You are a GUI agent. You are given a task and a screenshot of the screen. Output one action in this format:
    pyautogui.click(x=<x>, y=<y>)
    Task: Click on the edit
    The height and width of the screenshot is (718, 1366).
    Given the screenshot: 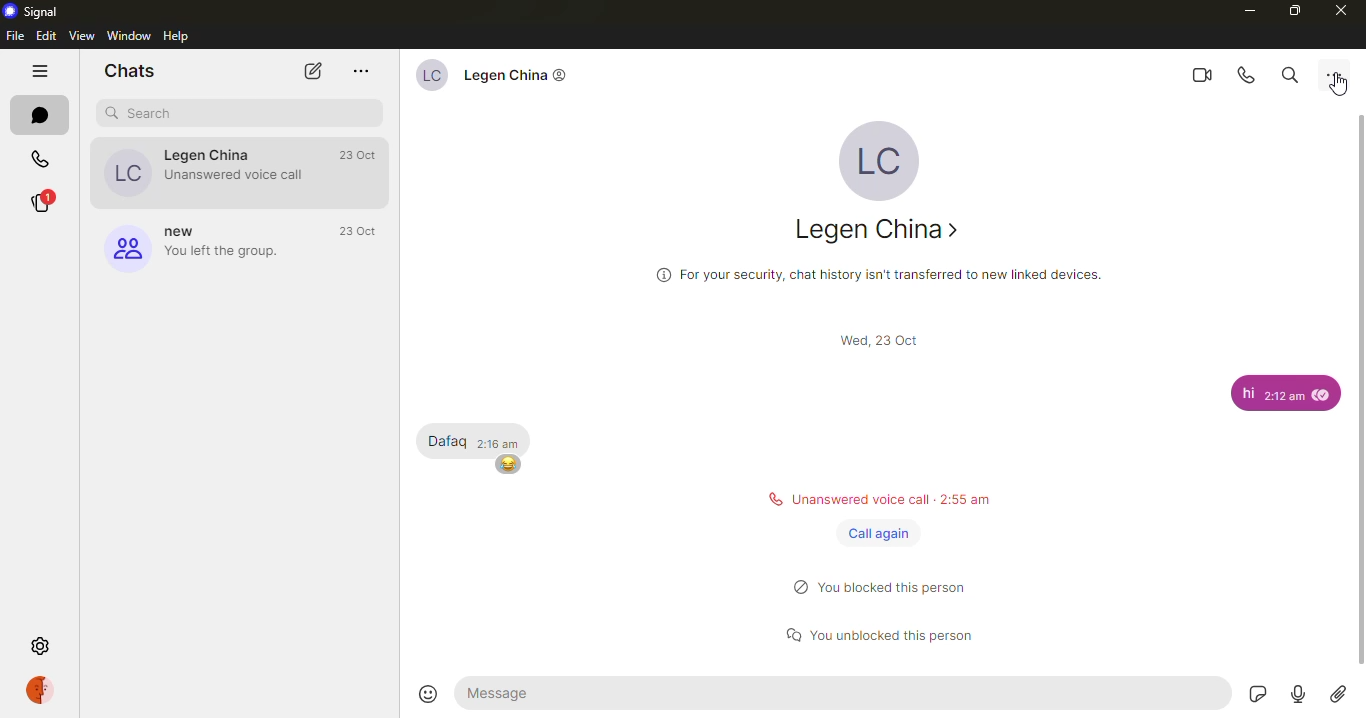 What is the action you would take?
    pyautogui.click(x=46, y=33)
    